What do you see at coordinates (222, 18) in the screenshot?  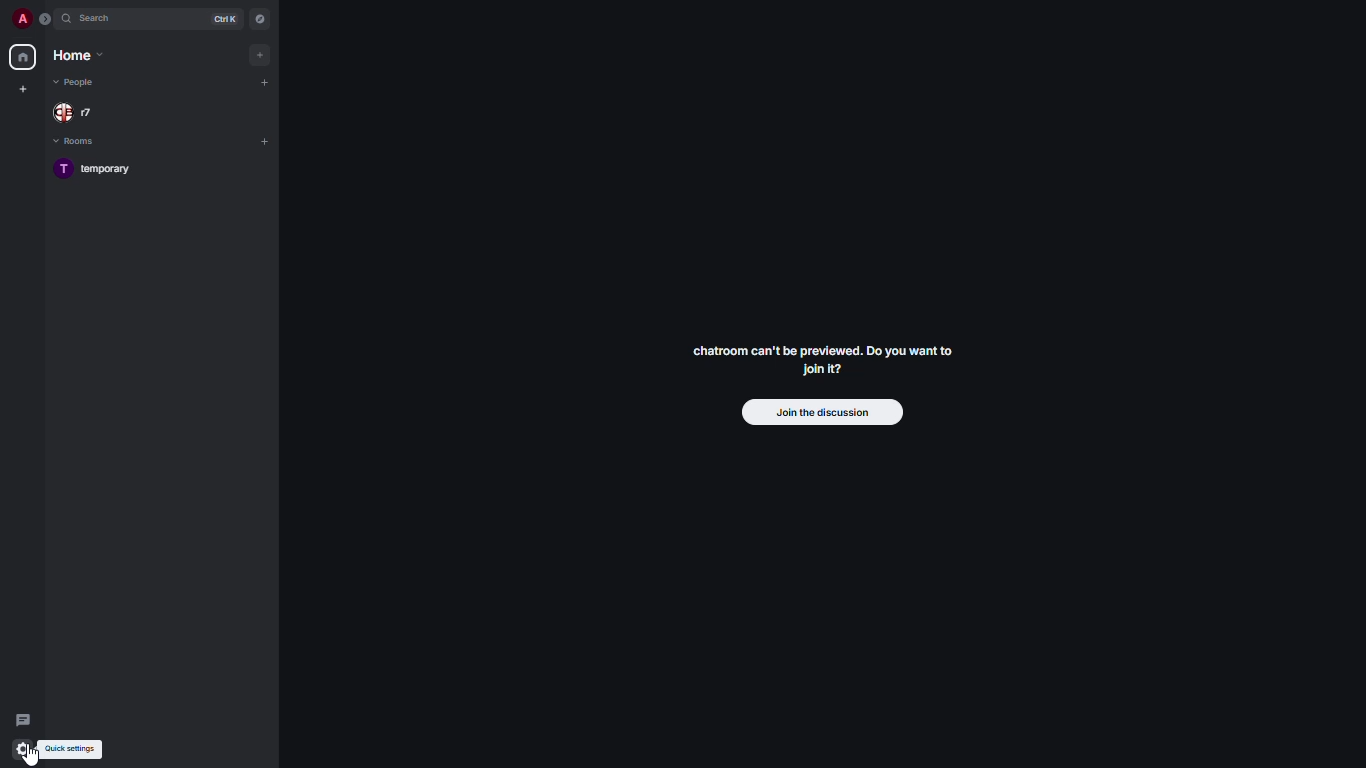 I see `ctrl K` at bounding box center [222, 18].